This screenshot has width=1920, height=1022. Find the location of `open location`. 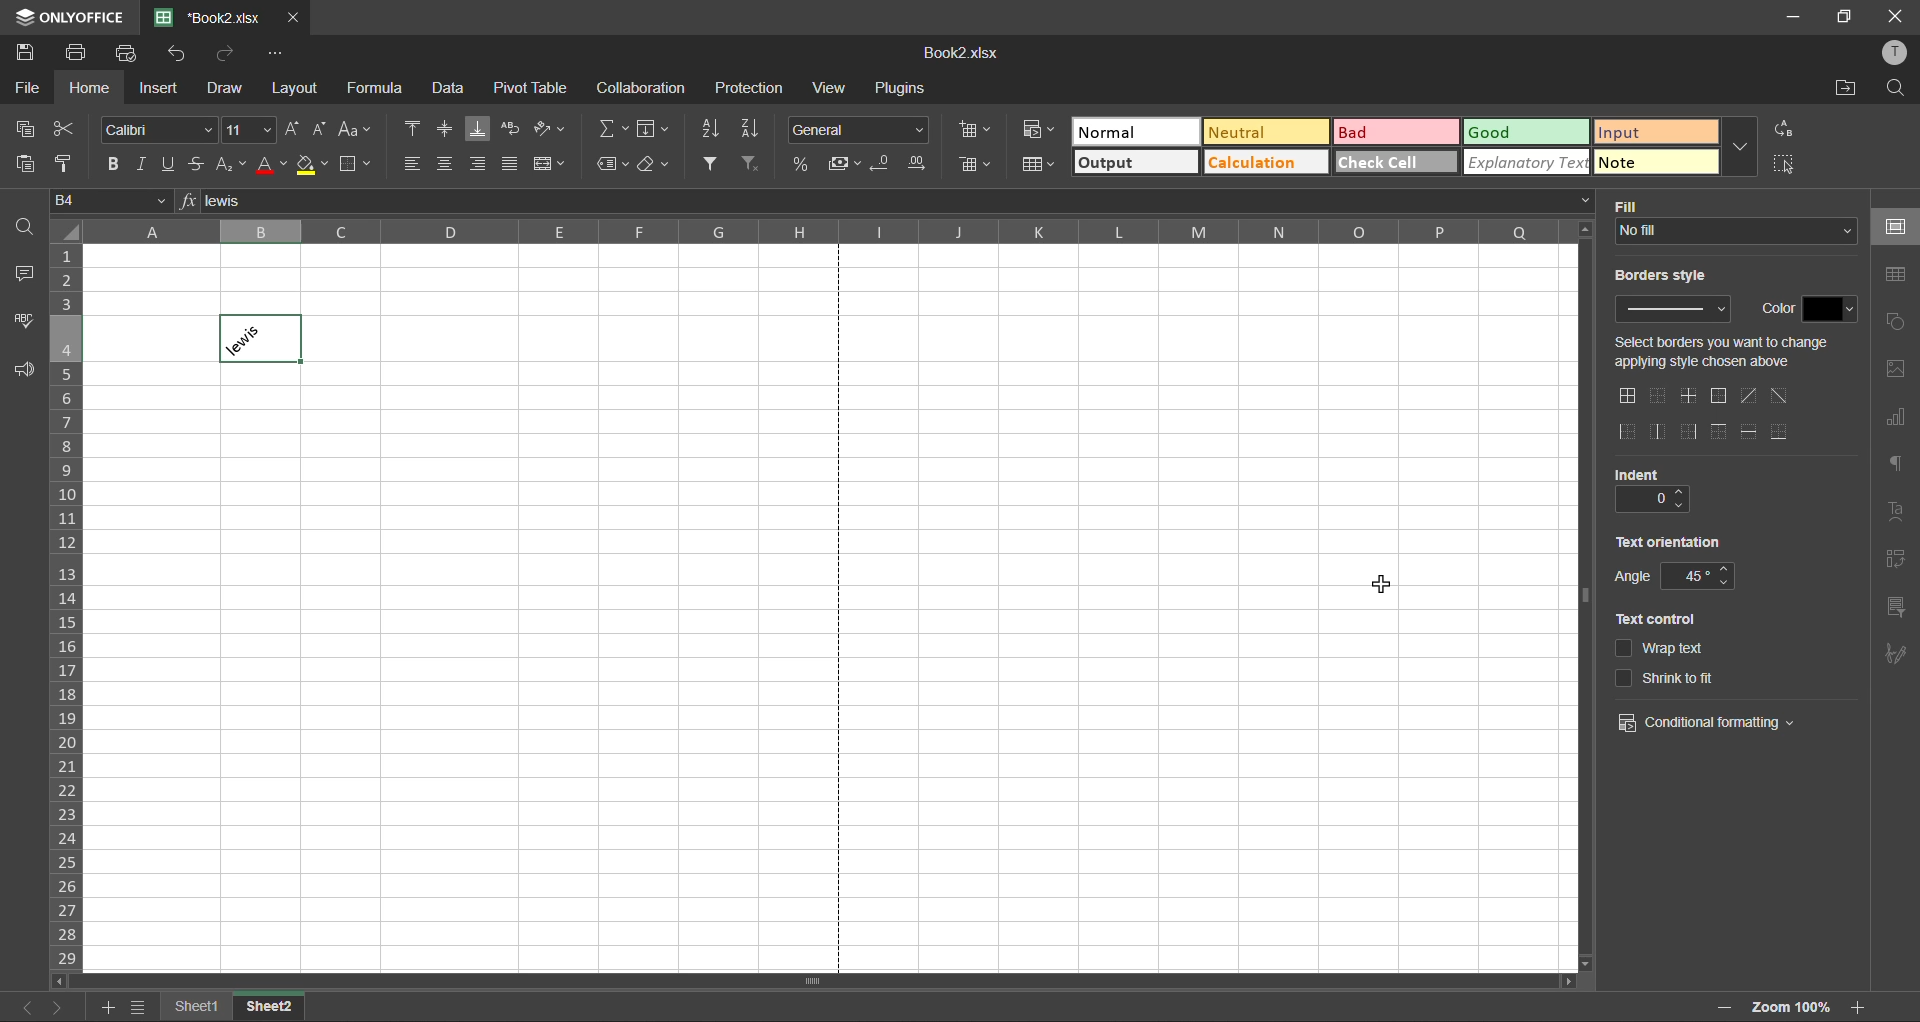

open location is located at coordinates (1848, 89).